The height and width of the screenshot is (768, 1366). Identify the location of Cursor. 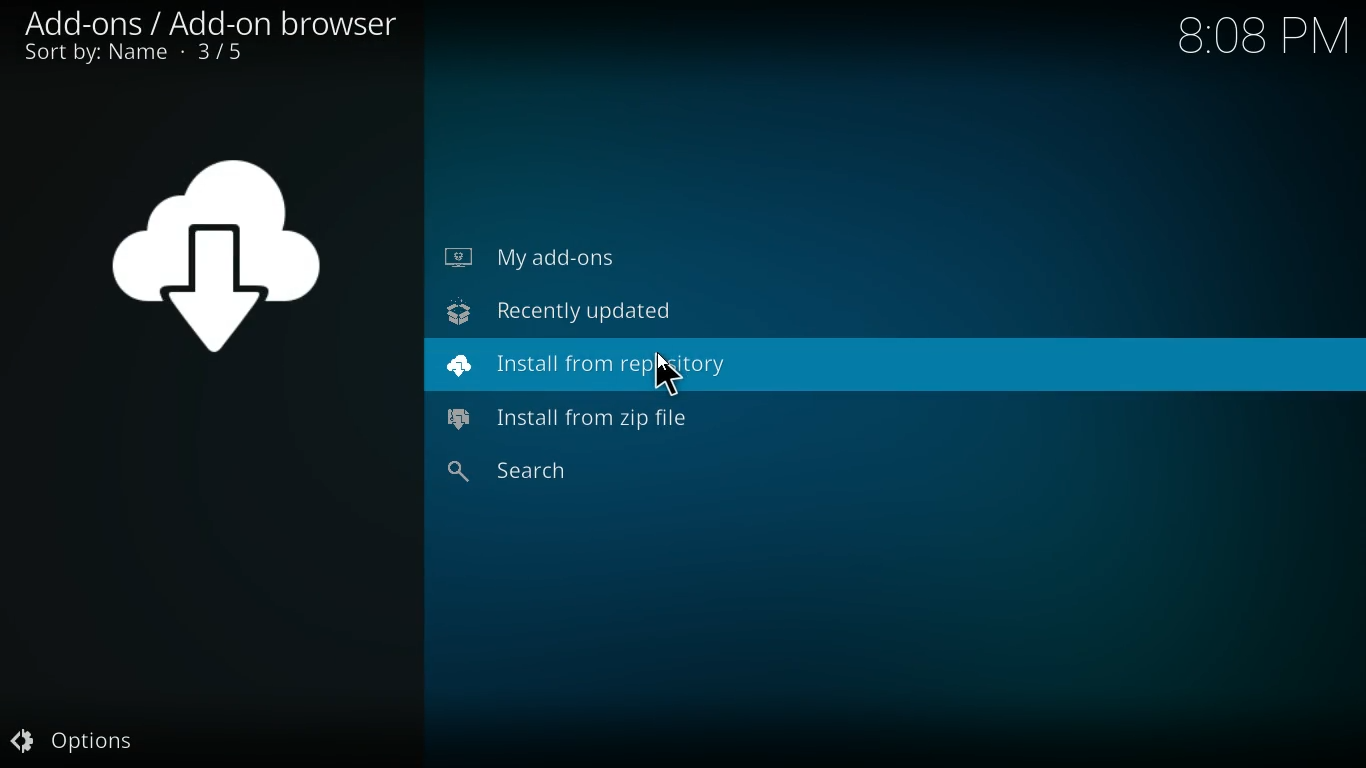
(667, 377).